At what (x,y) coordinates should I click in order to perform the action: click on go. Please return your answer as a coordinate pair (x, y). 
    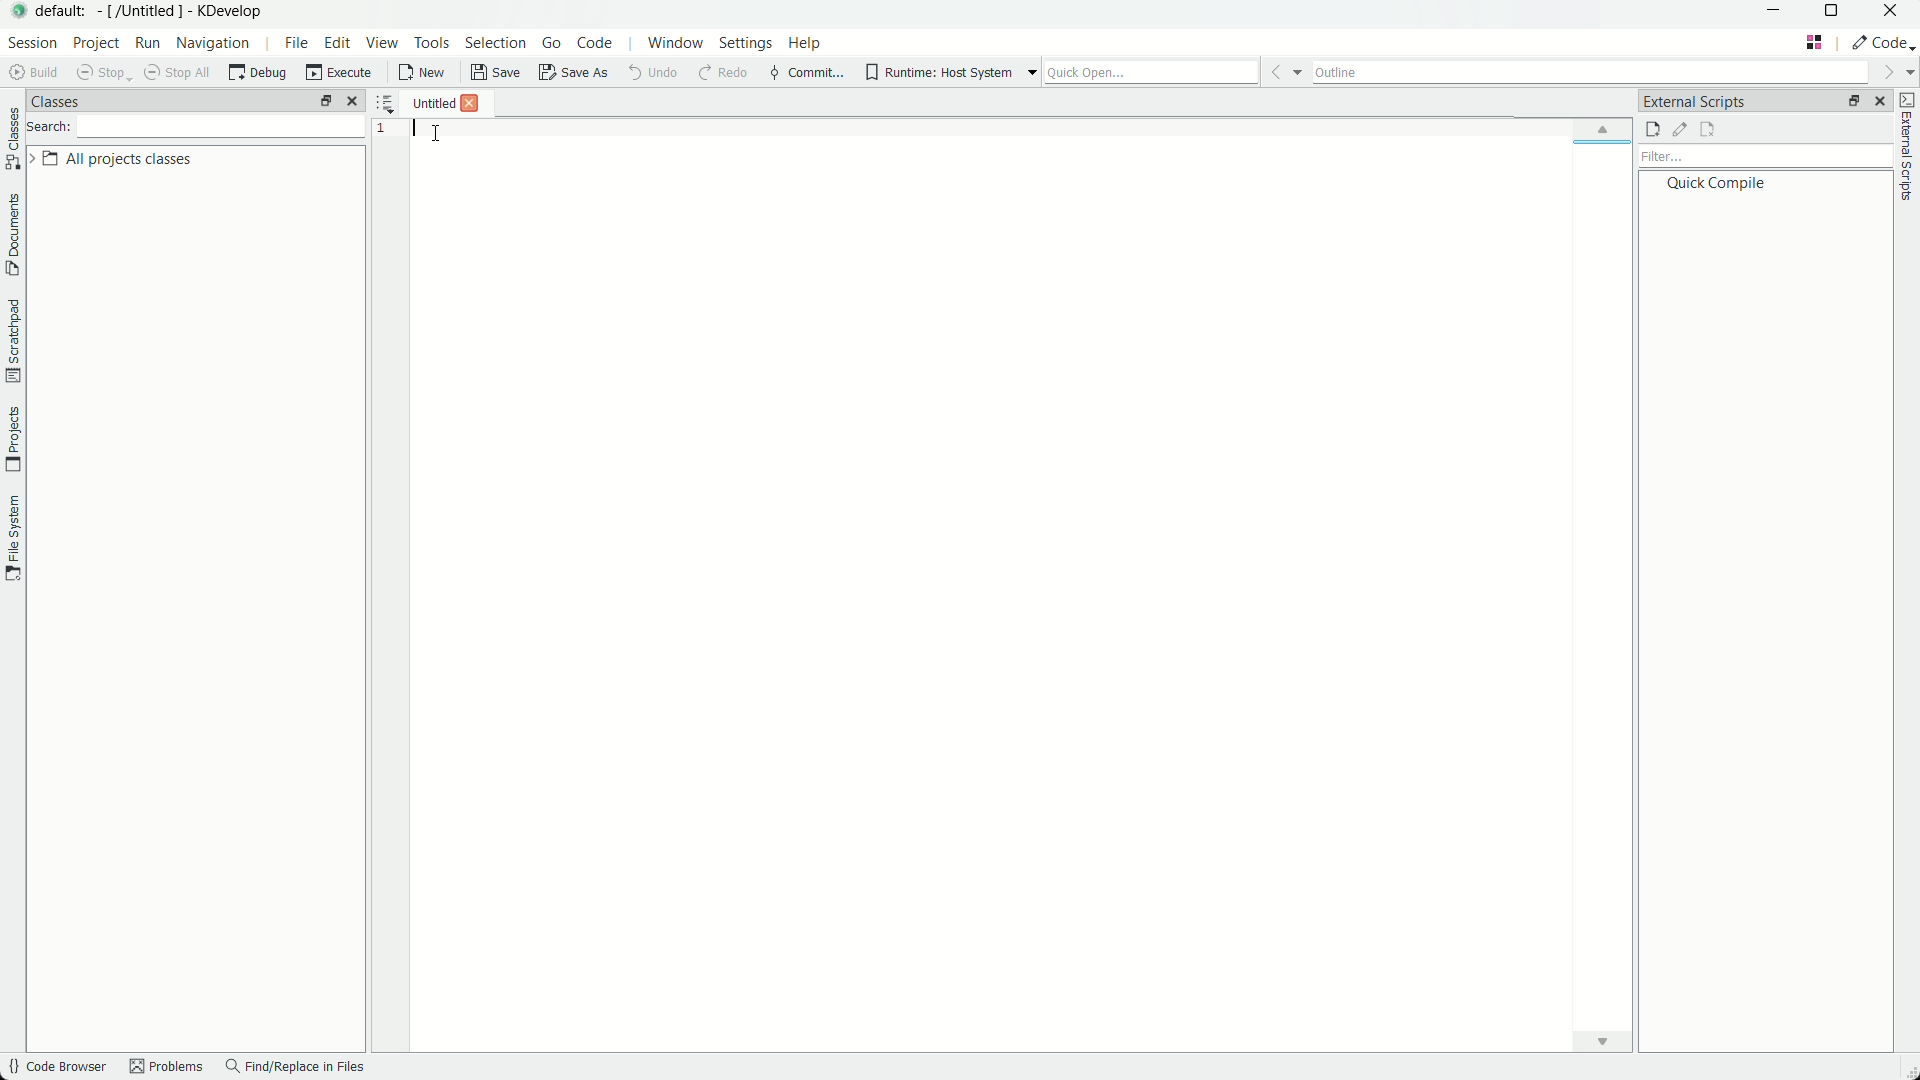
    Looking at the image, I should click on (550, 46).